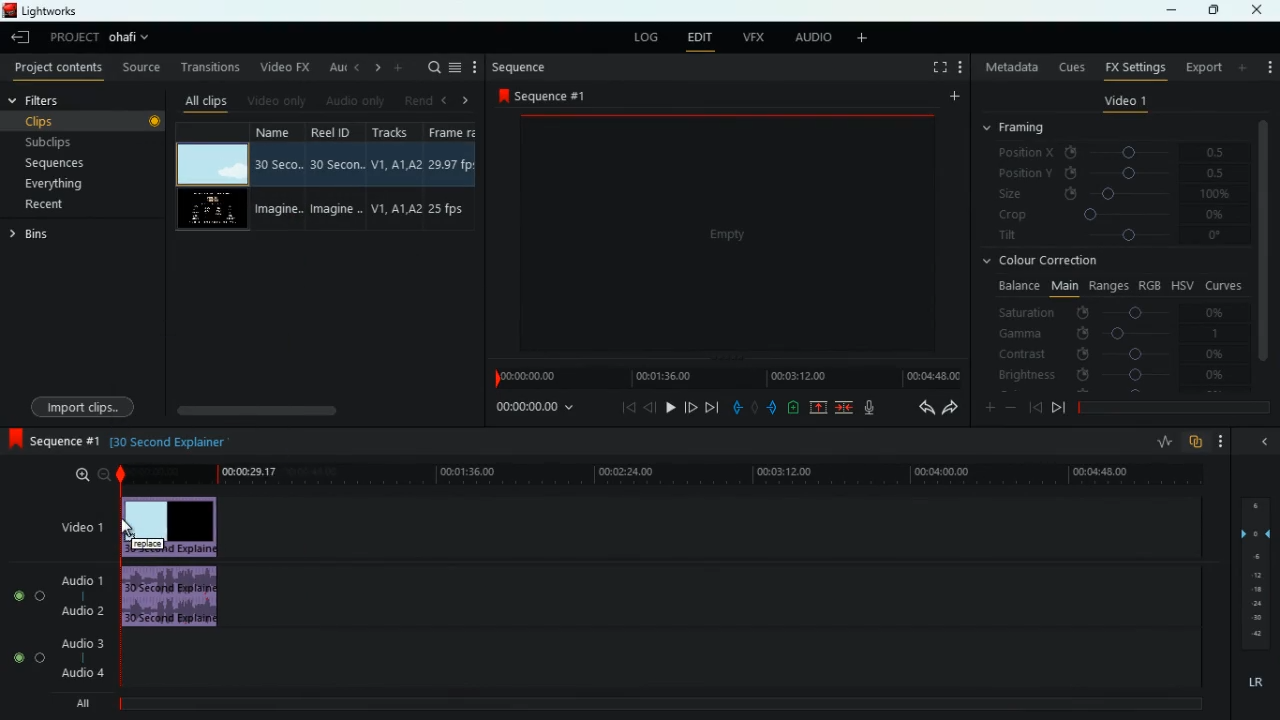 The image size is (1280, 720). Describe the element at coordinates (171, 600) in the screenshot. I see `Audio` at that location.